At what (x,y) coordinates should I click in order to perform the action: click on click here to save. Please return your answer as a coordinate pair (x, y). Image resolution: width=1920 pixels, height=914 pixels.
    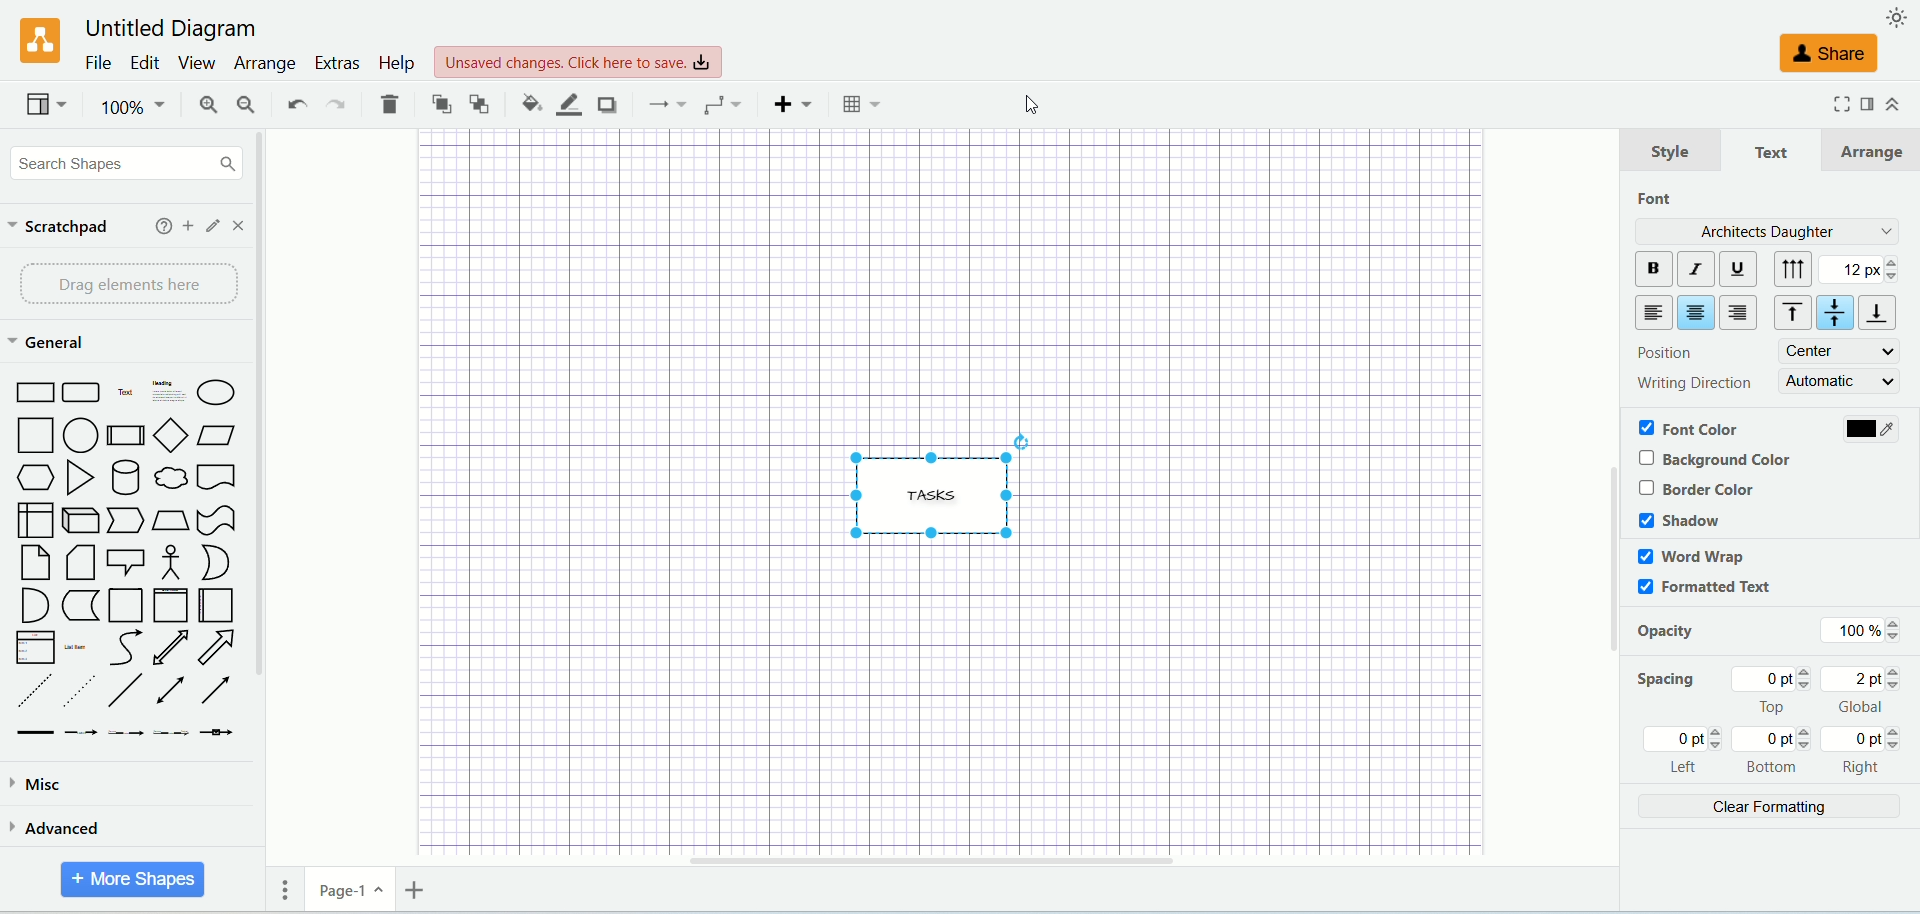
    Looking at the image, I should click on (578, 63).